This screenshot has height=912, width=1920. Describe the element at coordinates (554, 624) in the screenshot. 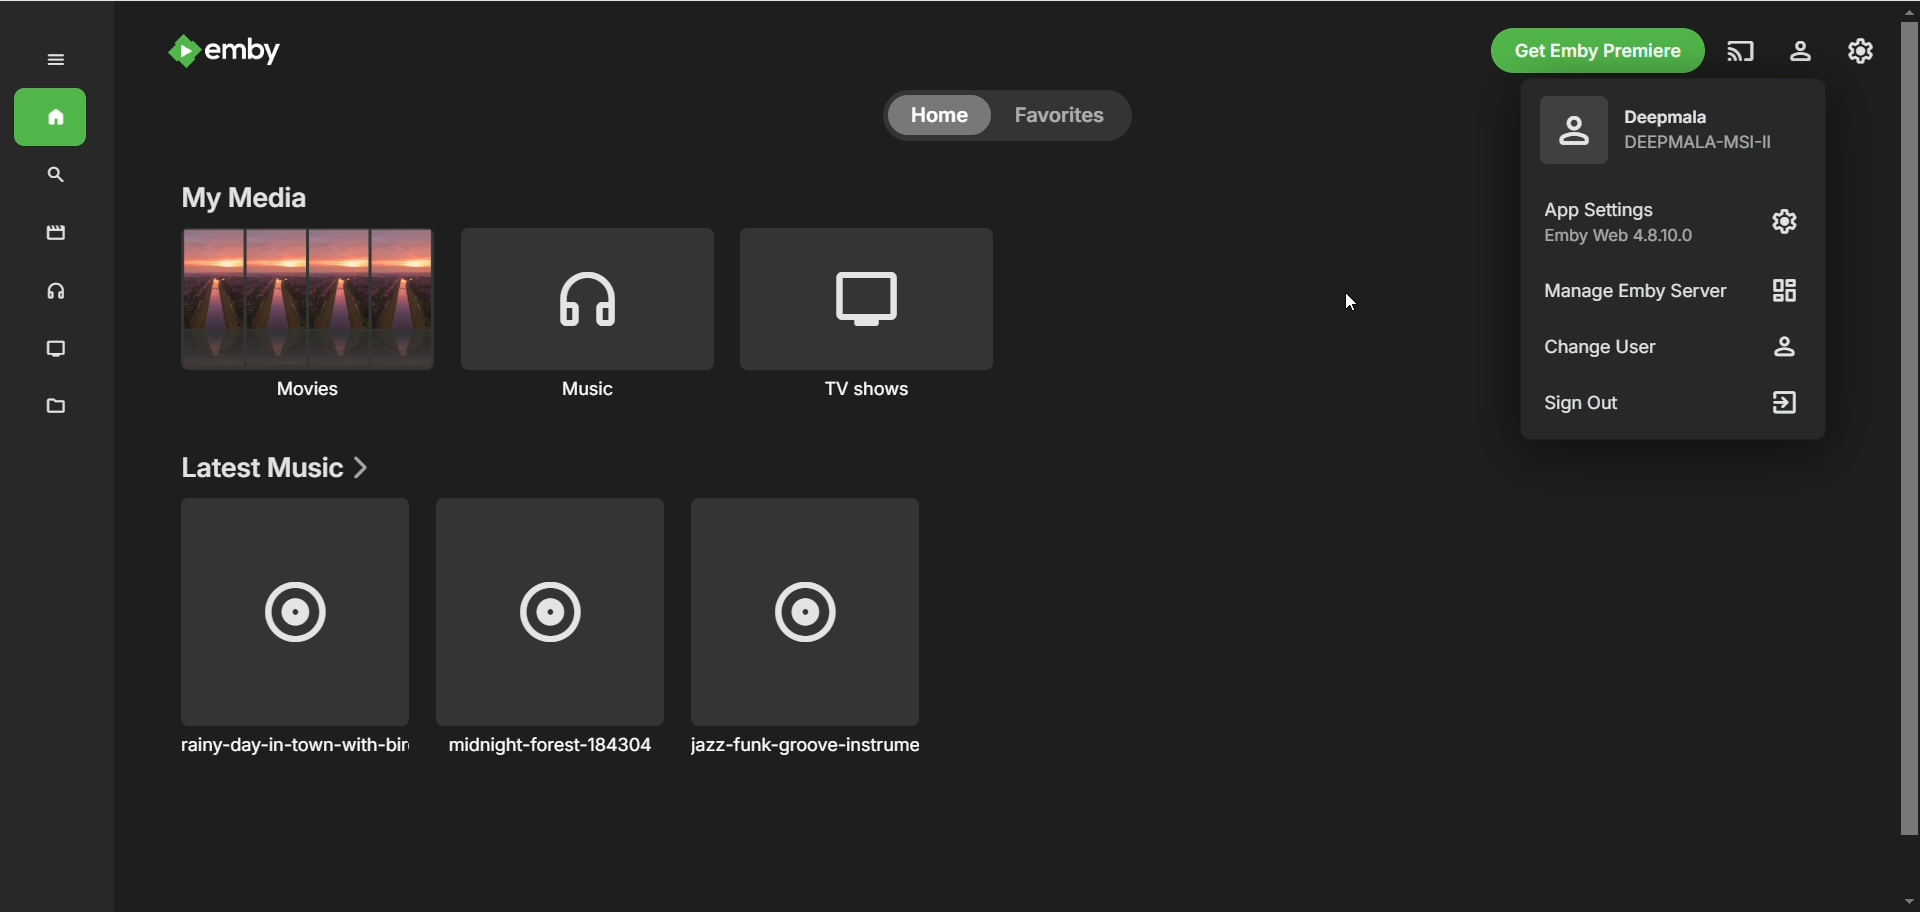

I see `n midnight-forest-184304` at that location.